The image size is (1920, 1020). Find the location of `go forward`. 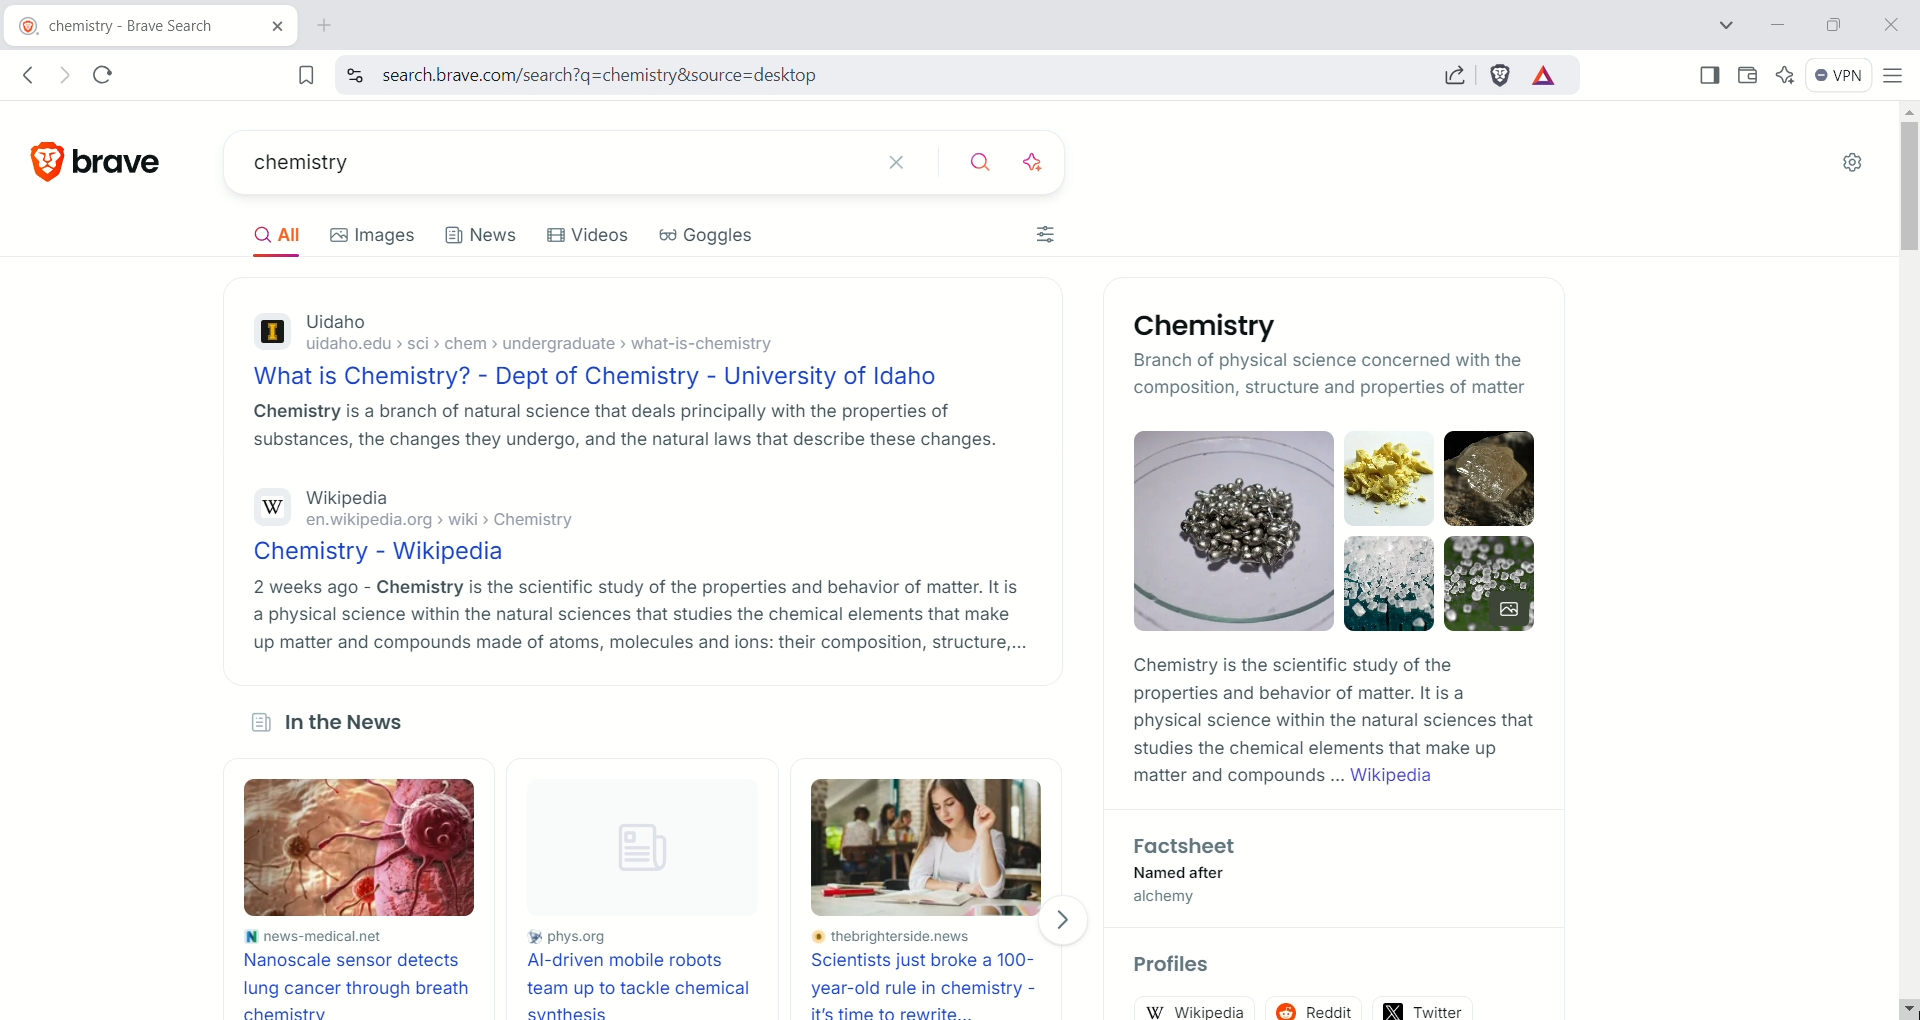

go forward is located at coordinates (61, 76).